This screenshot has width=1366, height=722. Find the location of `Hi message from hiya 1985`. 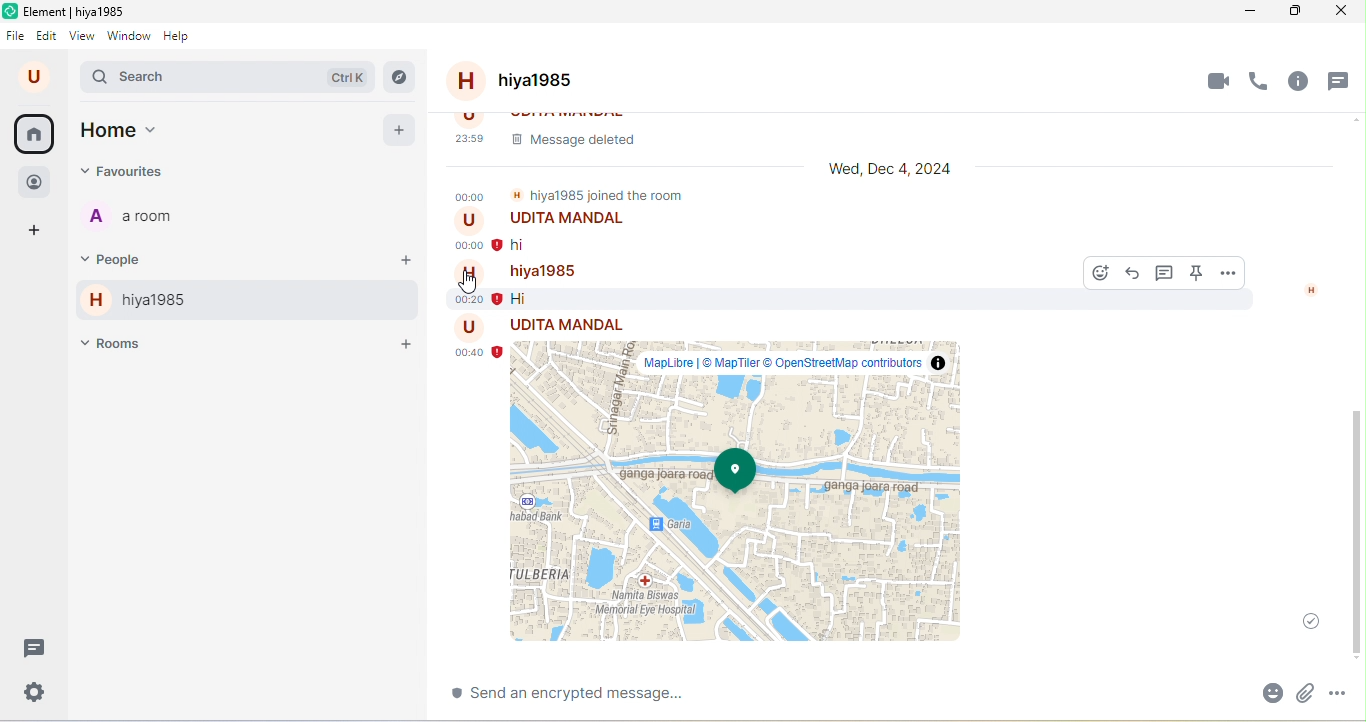

Hi message from hiya 1985 is located at coordinates (743, 285).